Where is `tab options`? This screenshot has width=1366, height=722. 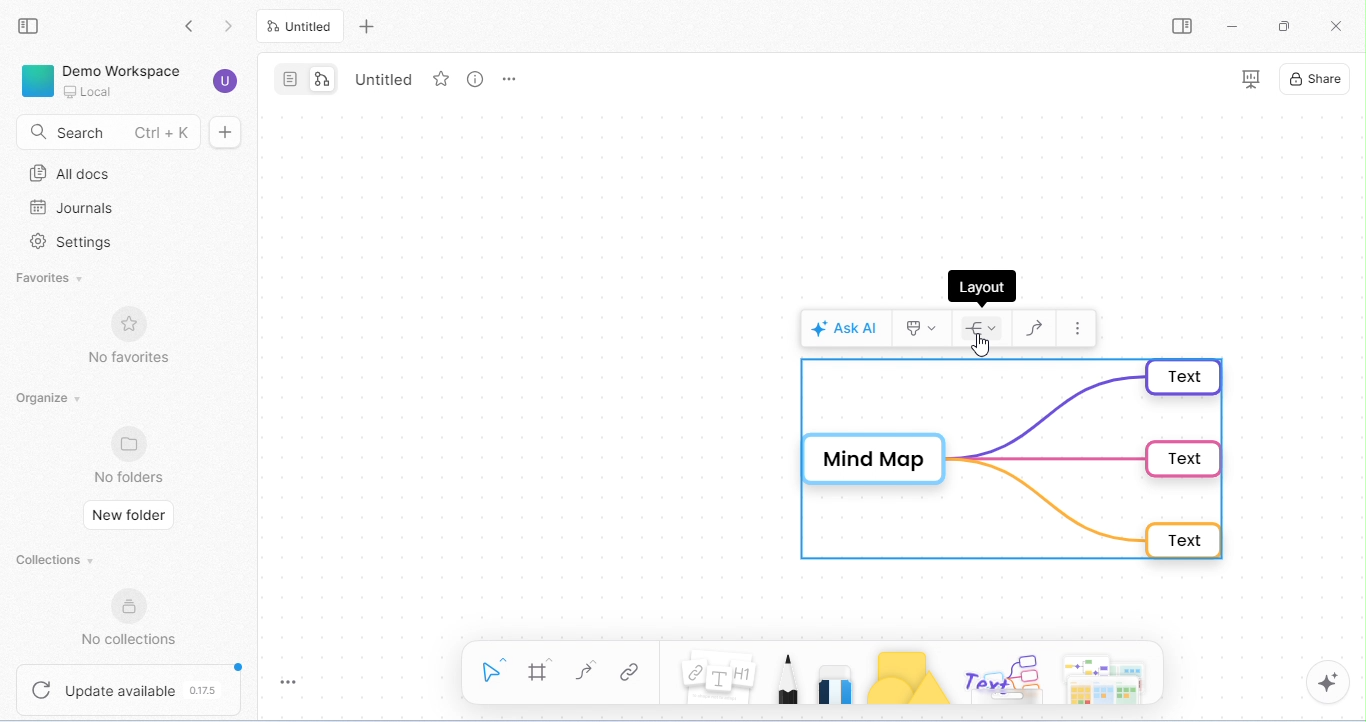
tab options is located at coordinates (512, 82).